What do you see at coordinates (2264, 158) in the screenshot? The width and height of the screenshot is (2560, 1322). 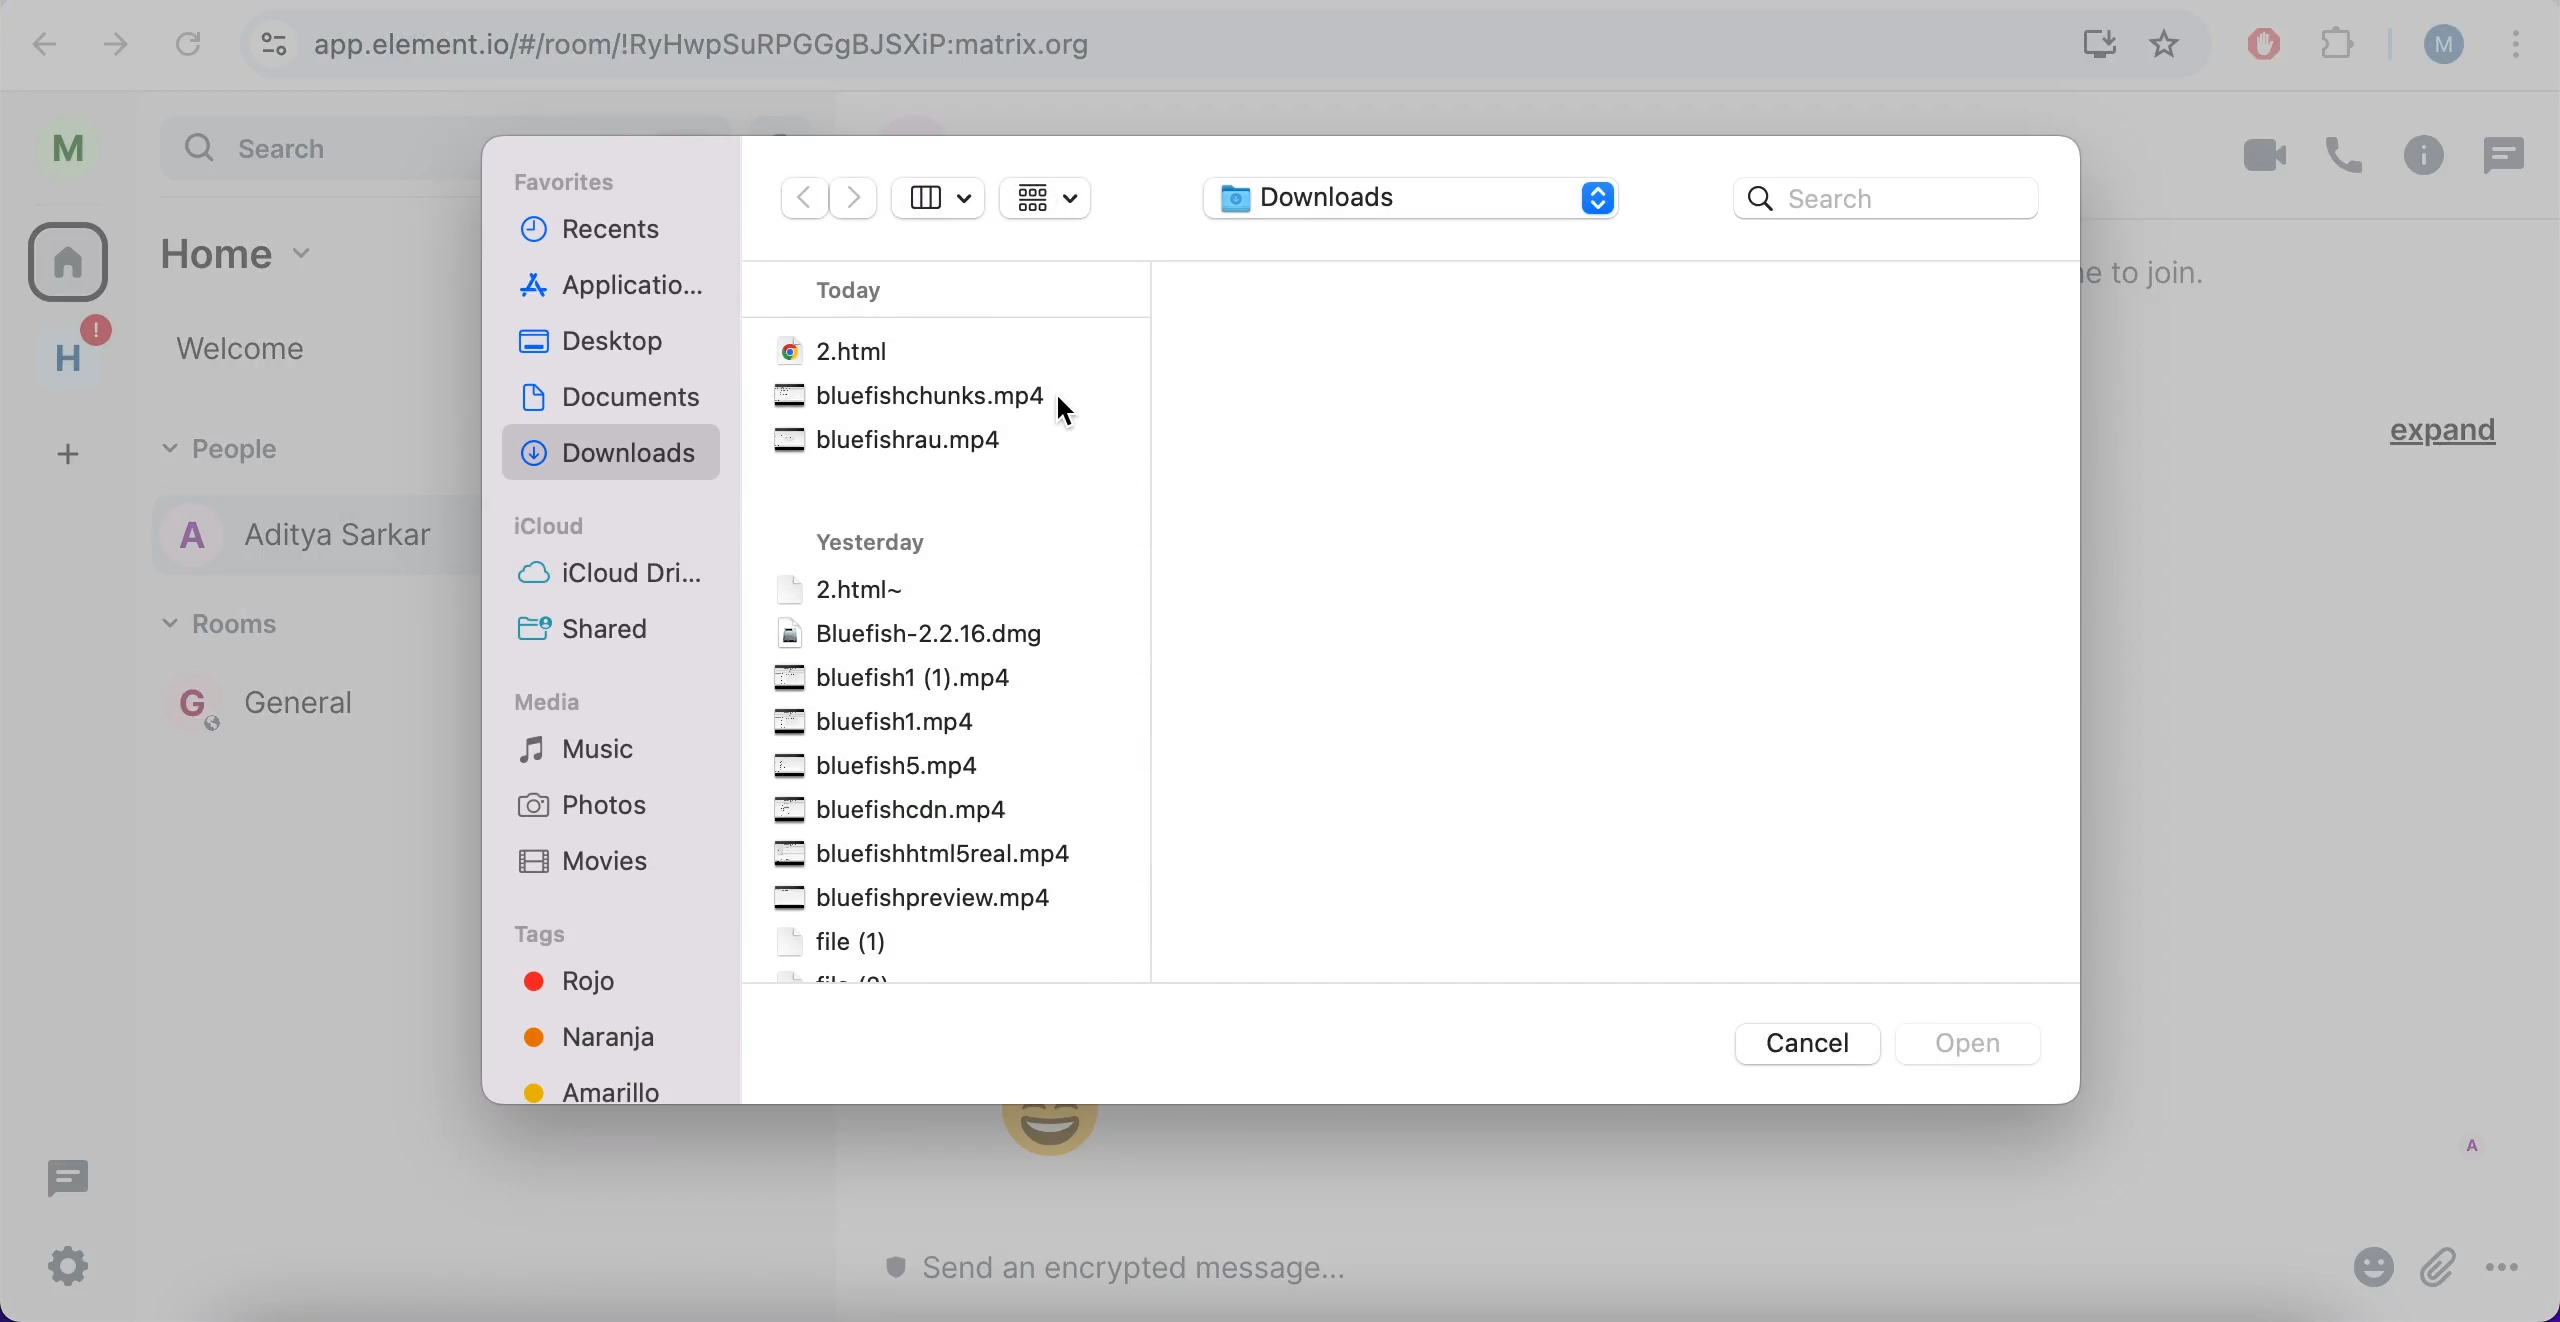 I see `video call` at bounding box center [2264, 158].